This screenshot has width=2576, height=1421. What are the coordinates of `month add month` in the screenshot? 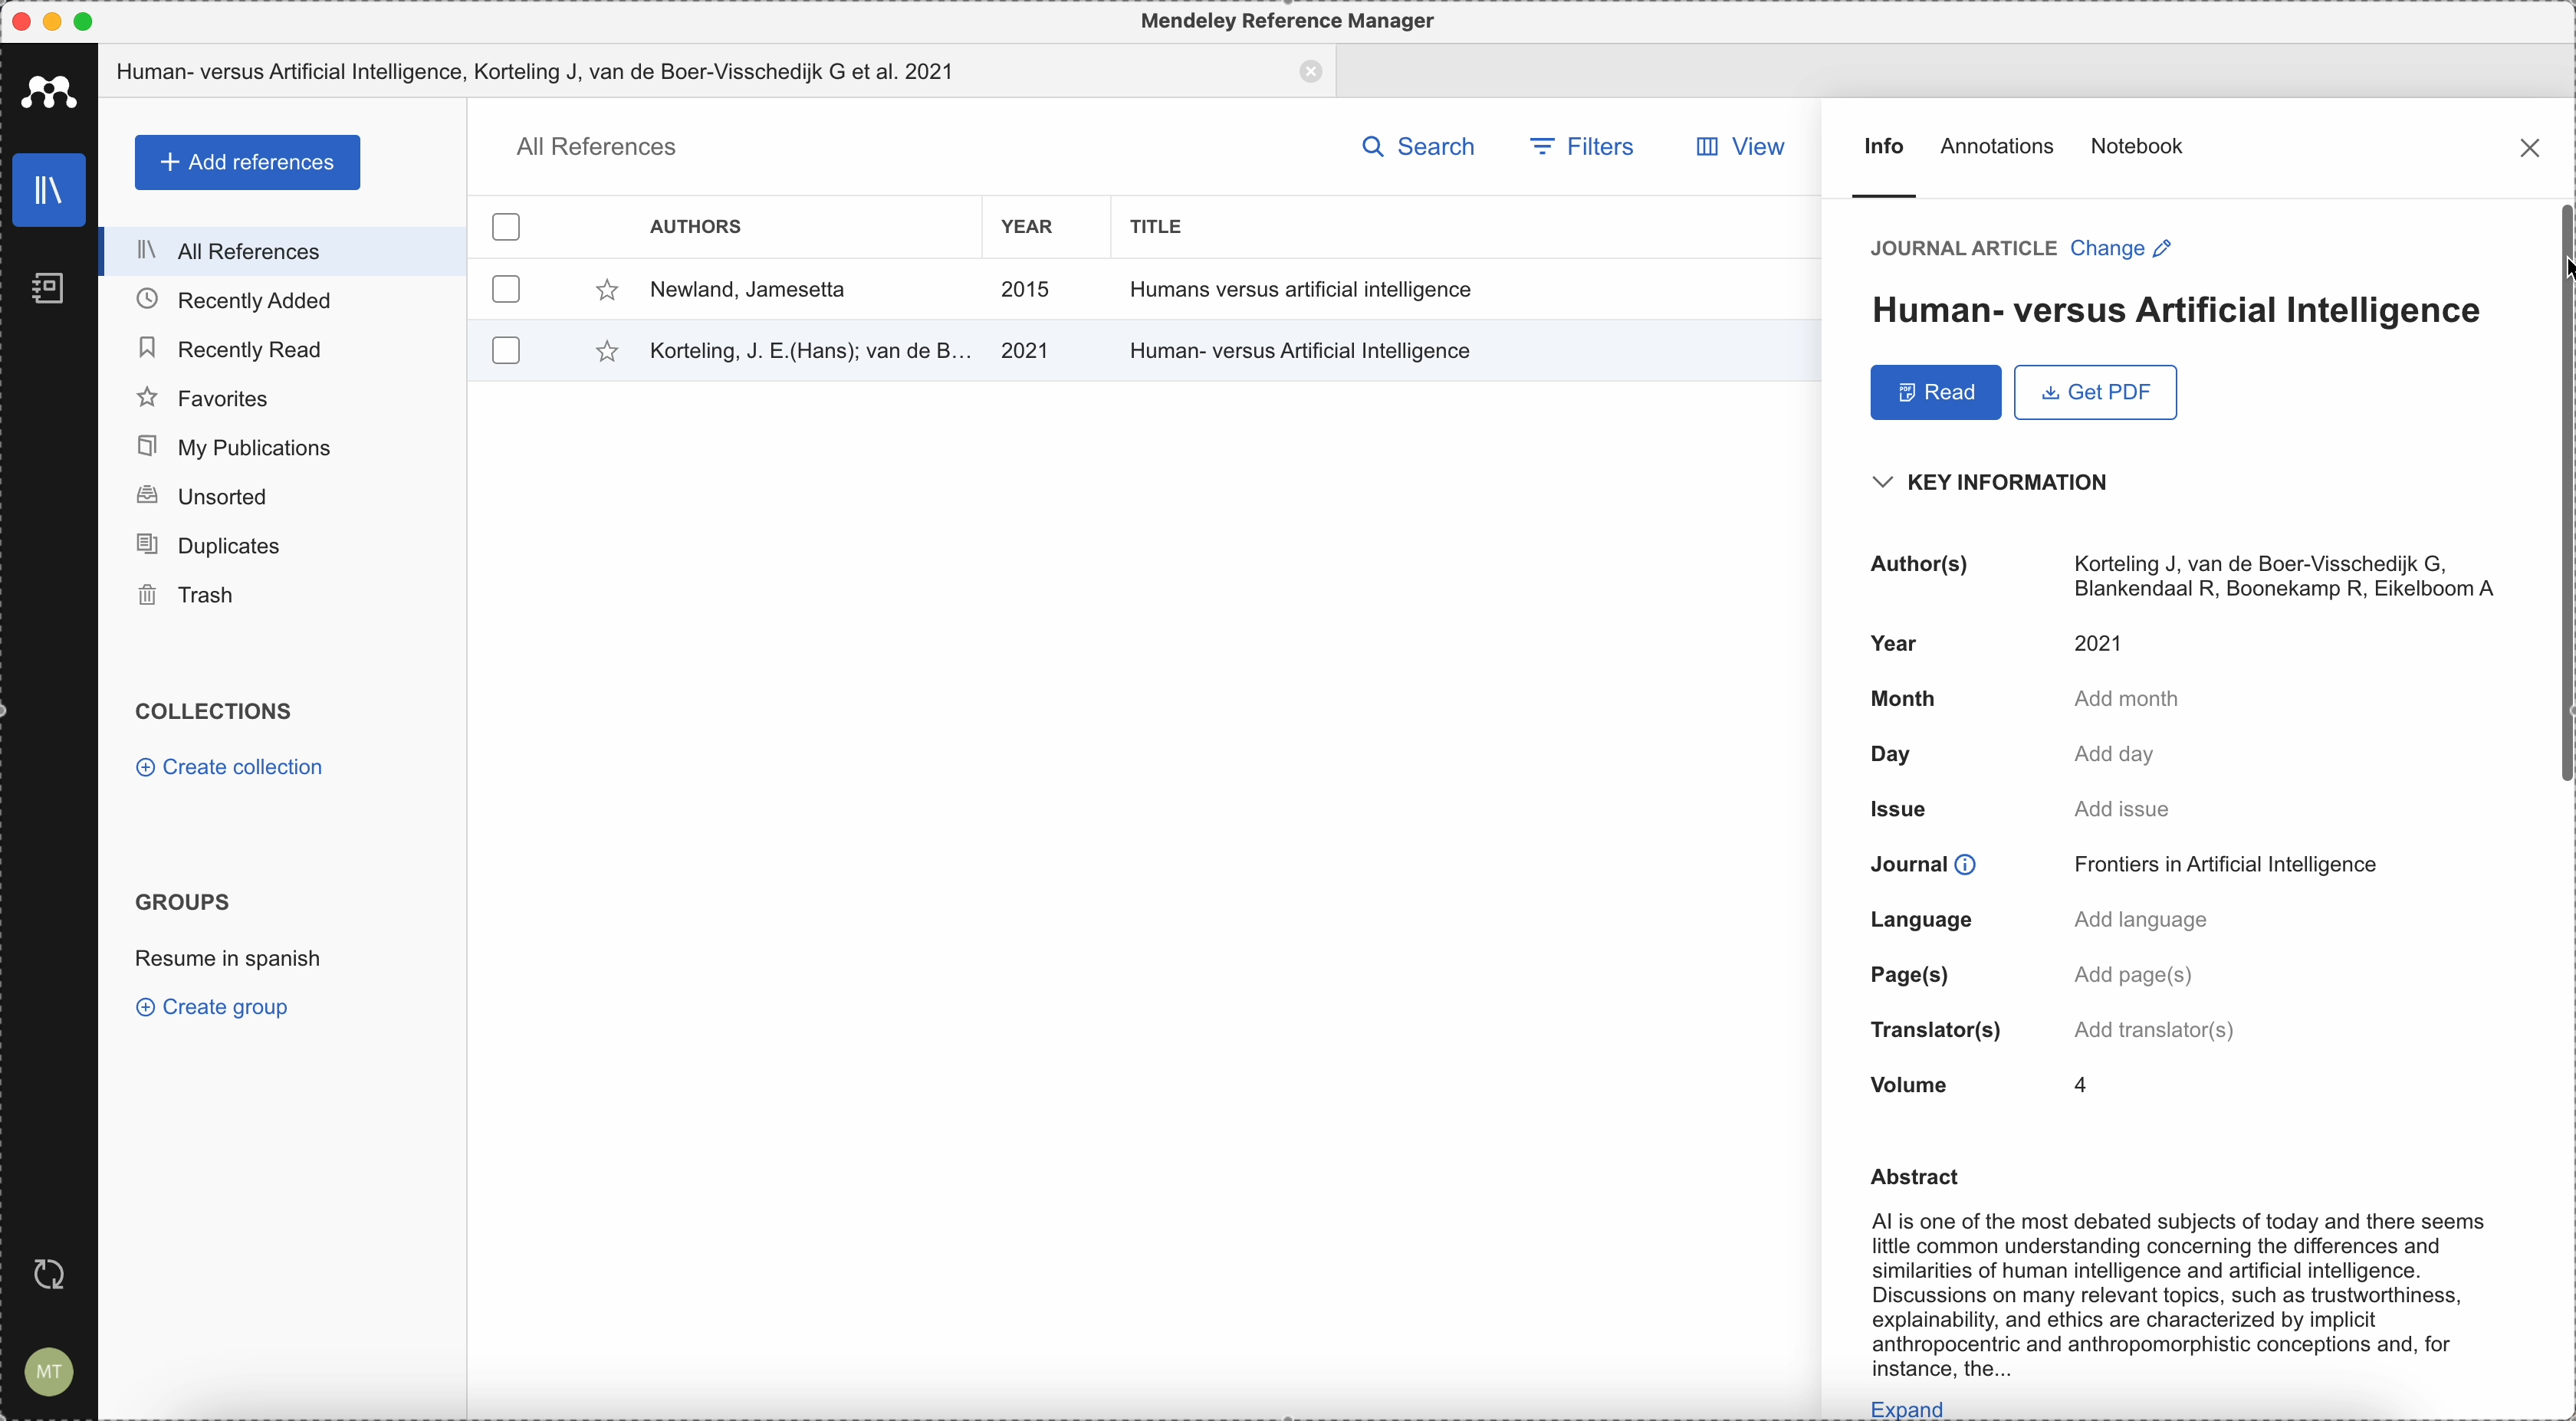 It's located at (2017, 700).